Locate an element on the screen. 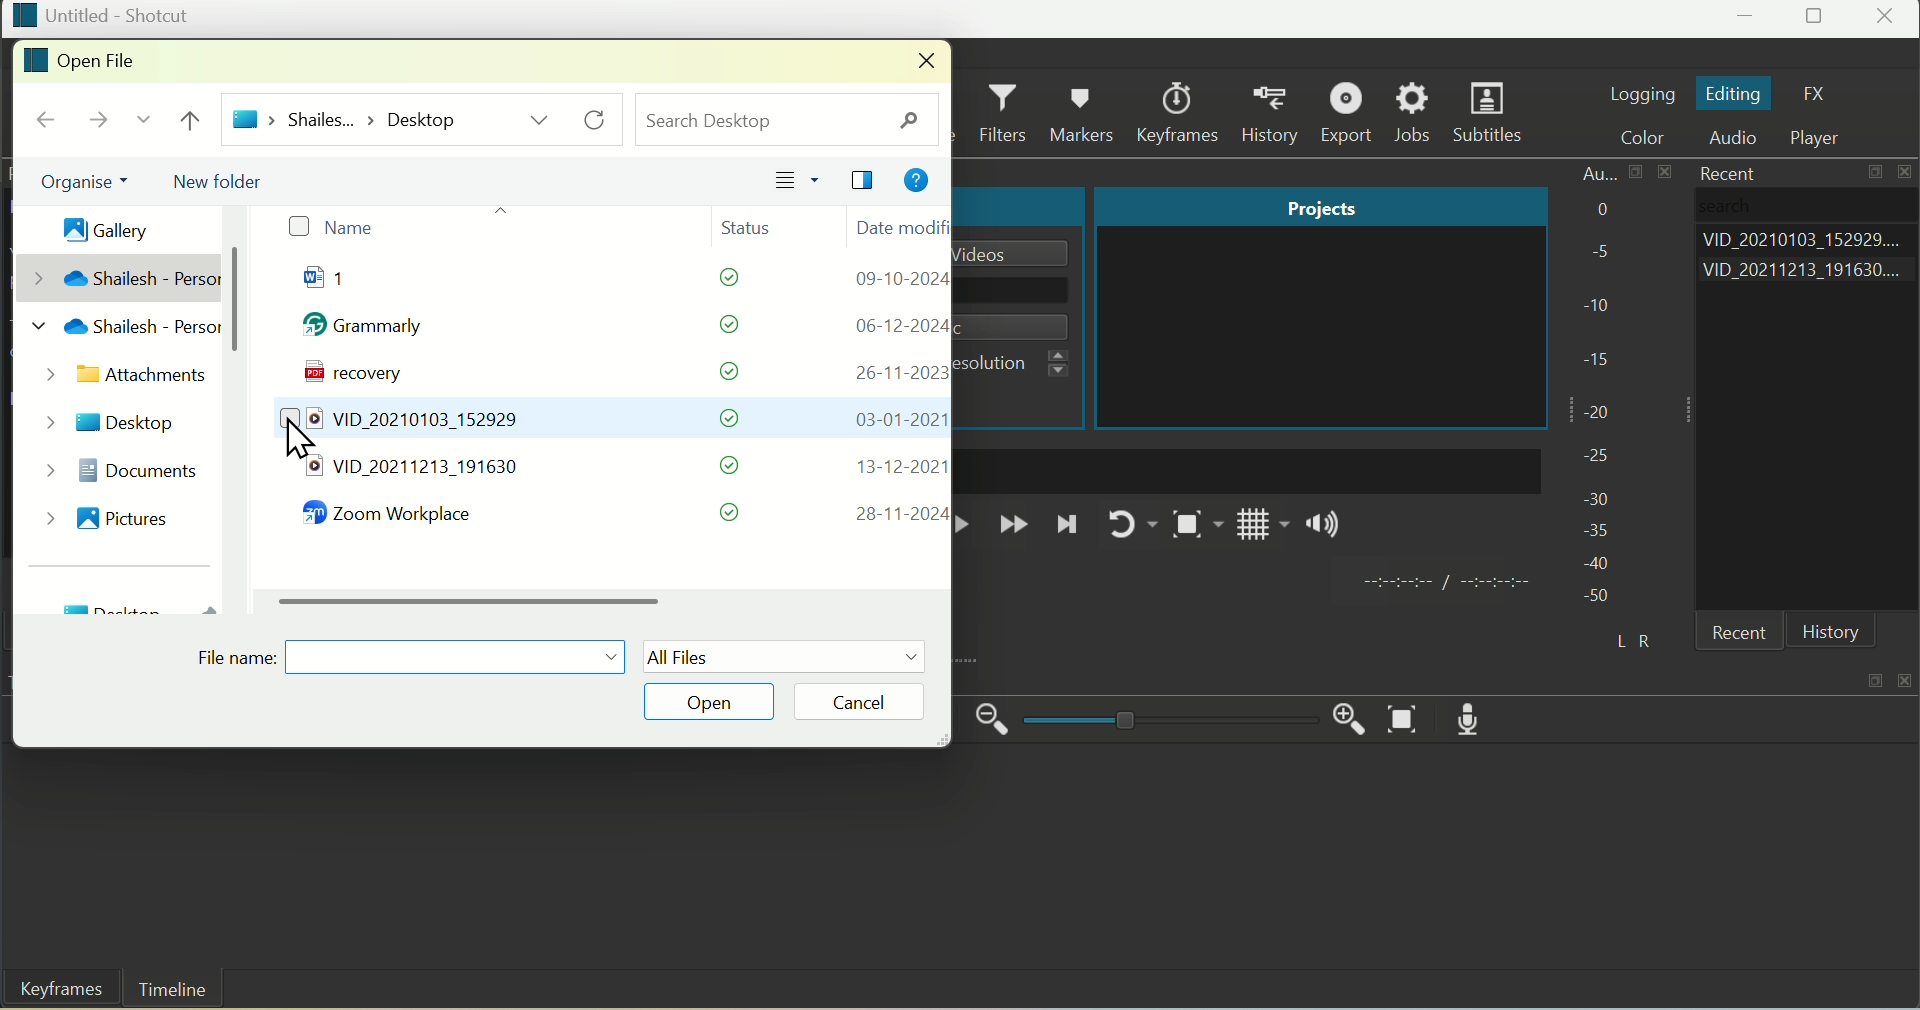  Tile is located at coordinates (866, 182).